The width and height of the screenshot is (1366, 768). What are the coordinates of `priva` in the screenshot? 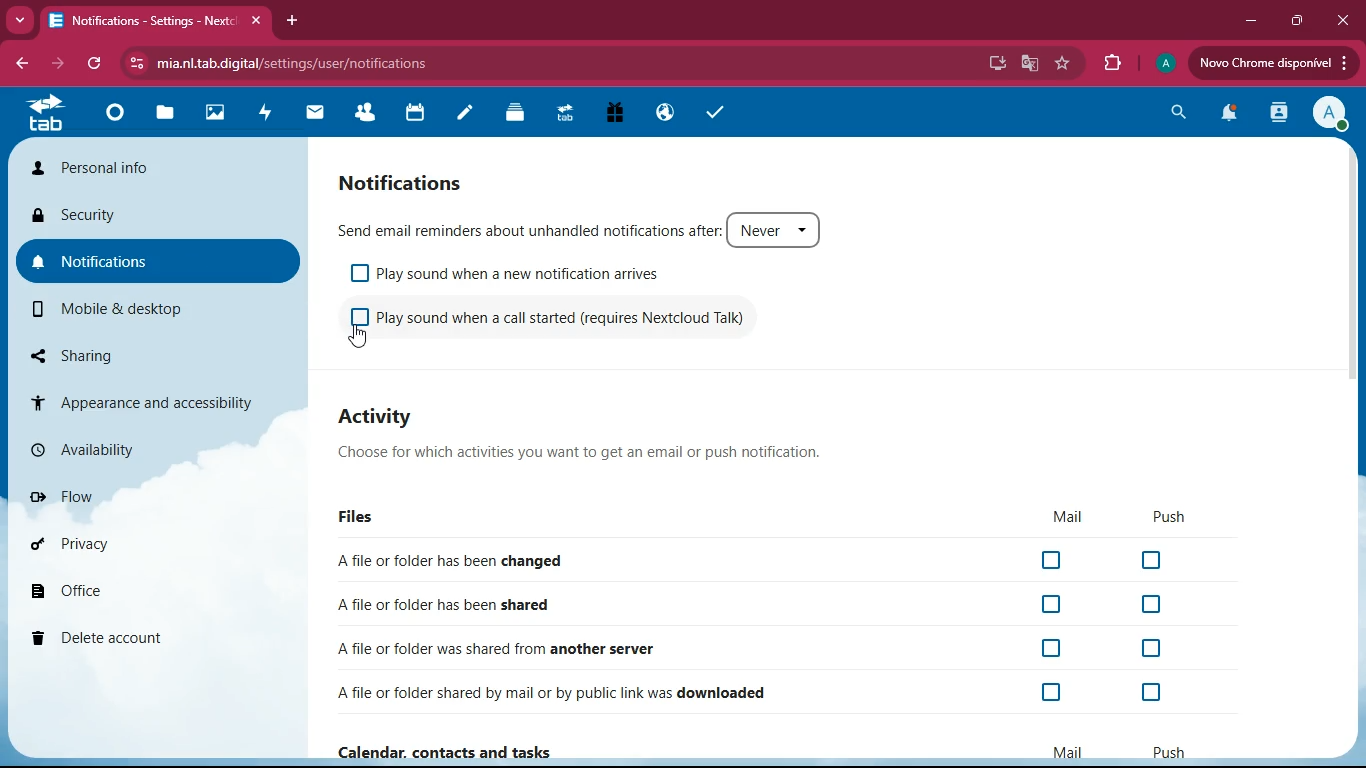 It's located at (71, 544).